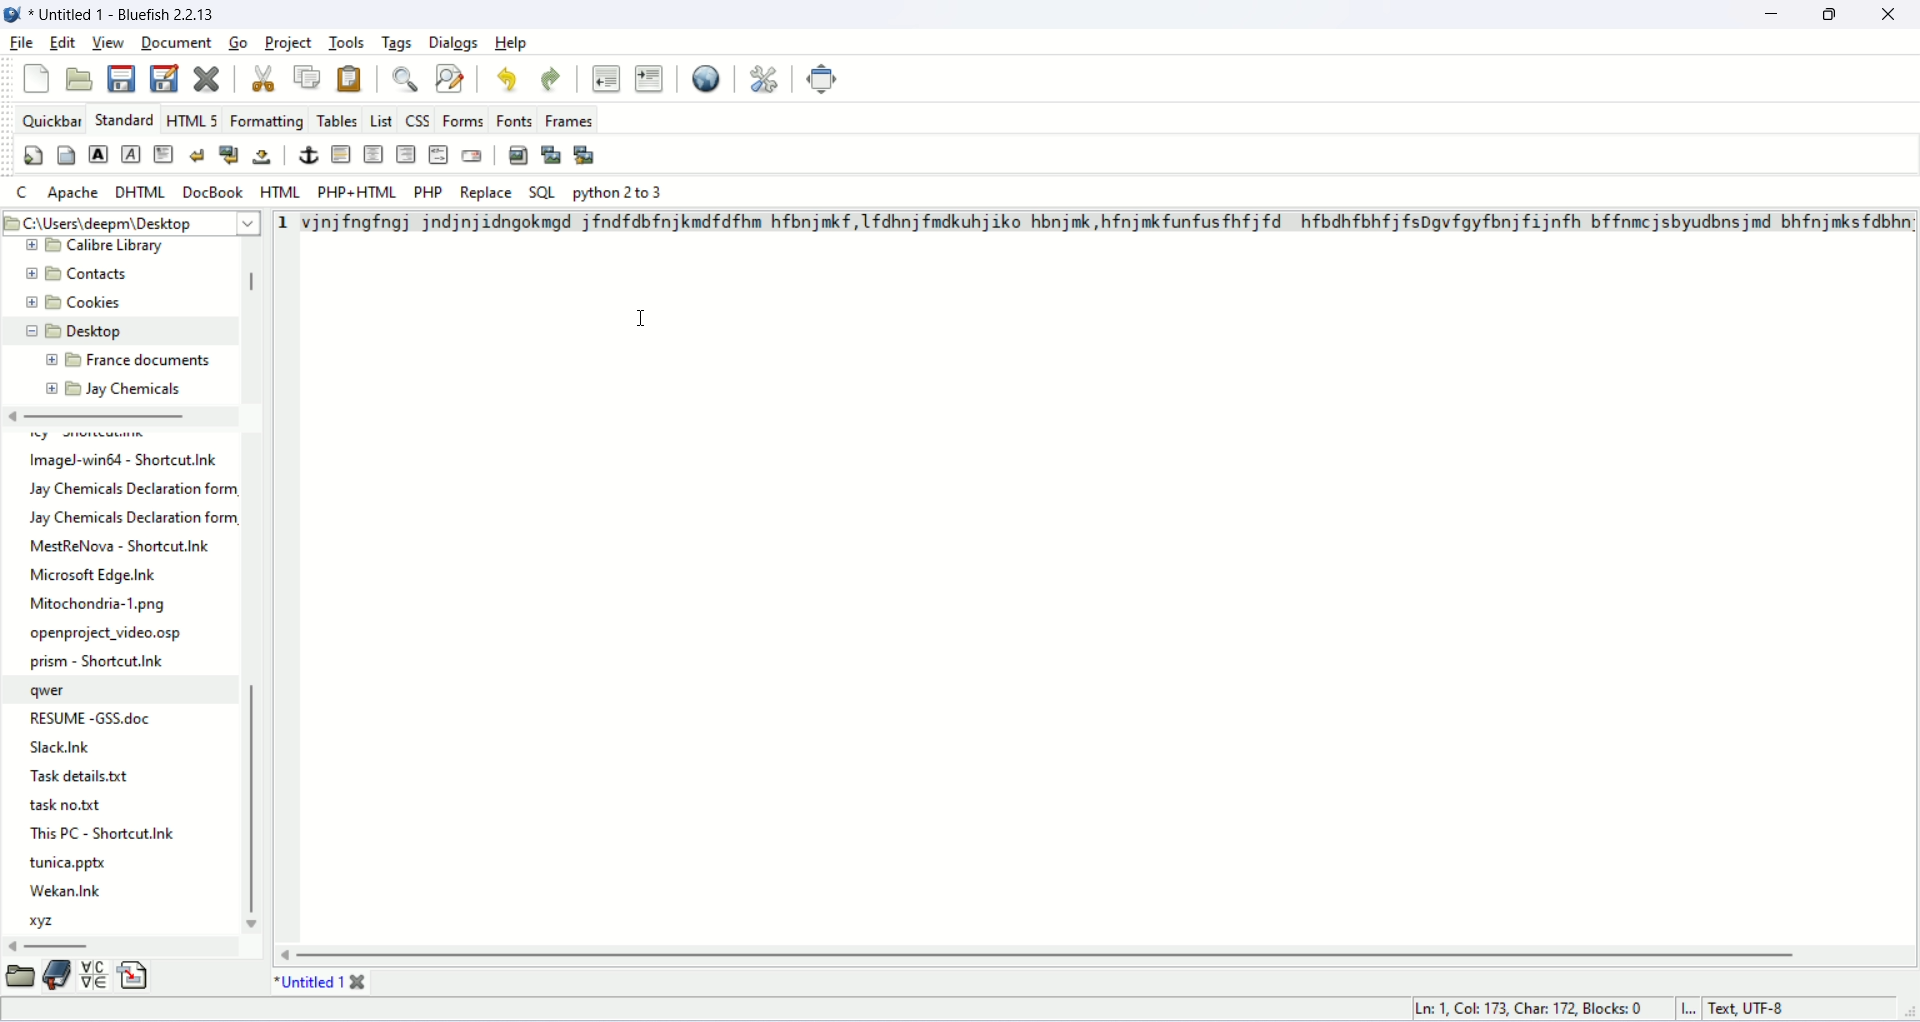 The width and height of the screenshot is (1920, 1022). I want to click on insert image, so click(516, 154).